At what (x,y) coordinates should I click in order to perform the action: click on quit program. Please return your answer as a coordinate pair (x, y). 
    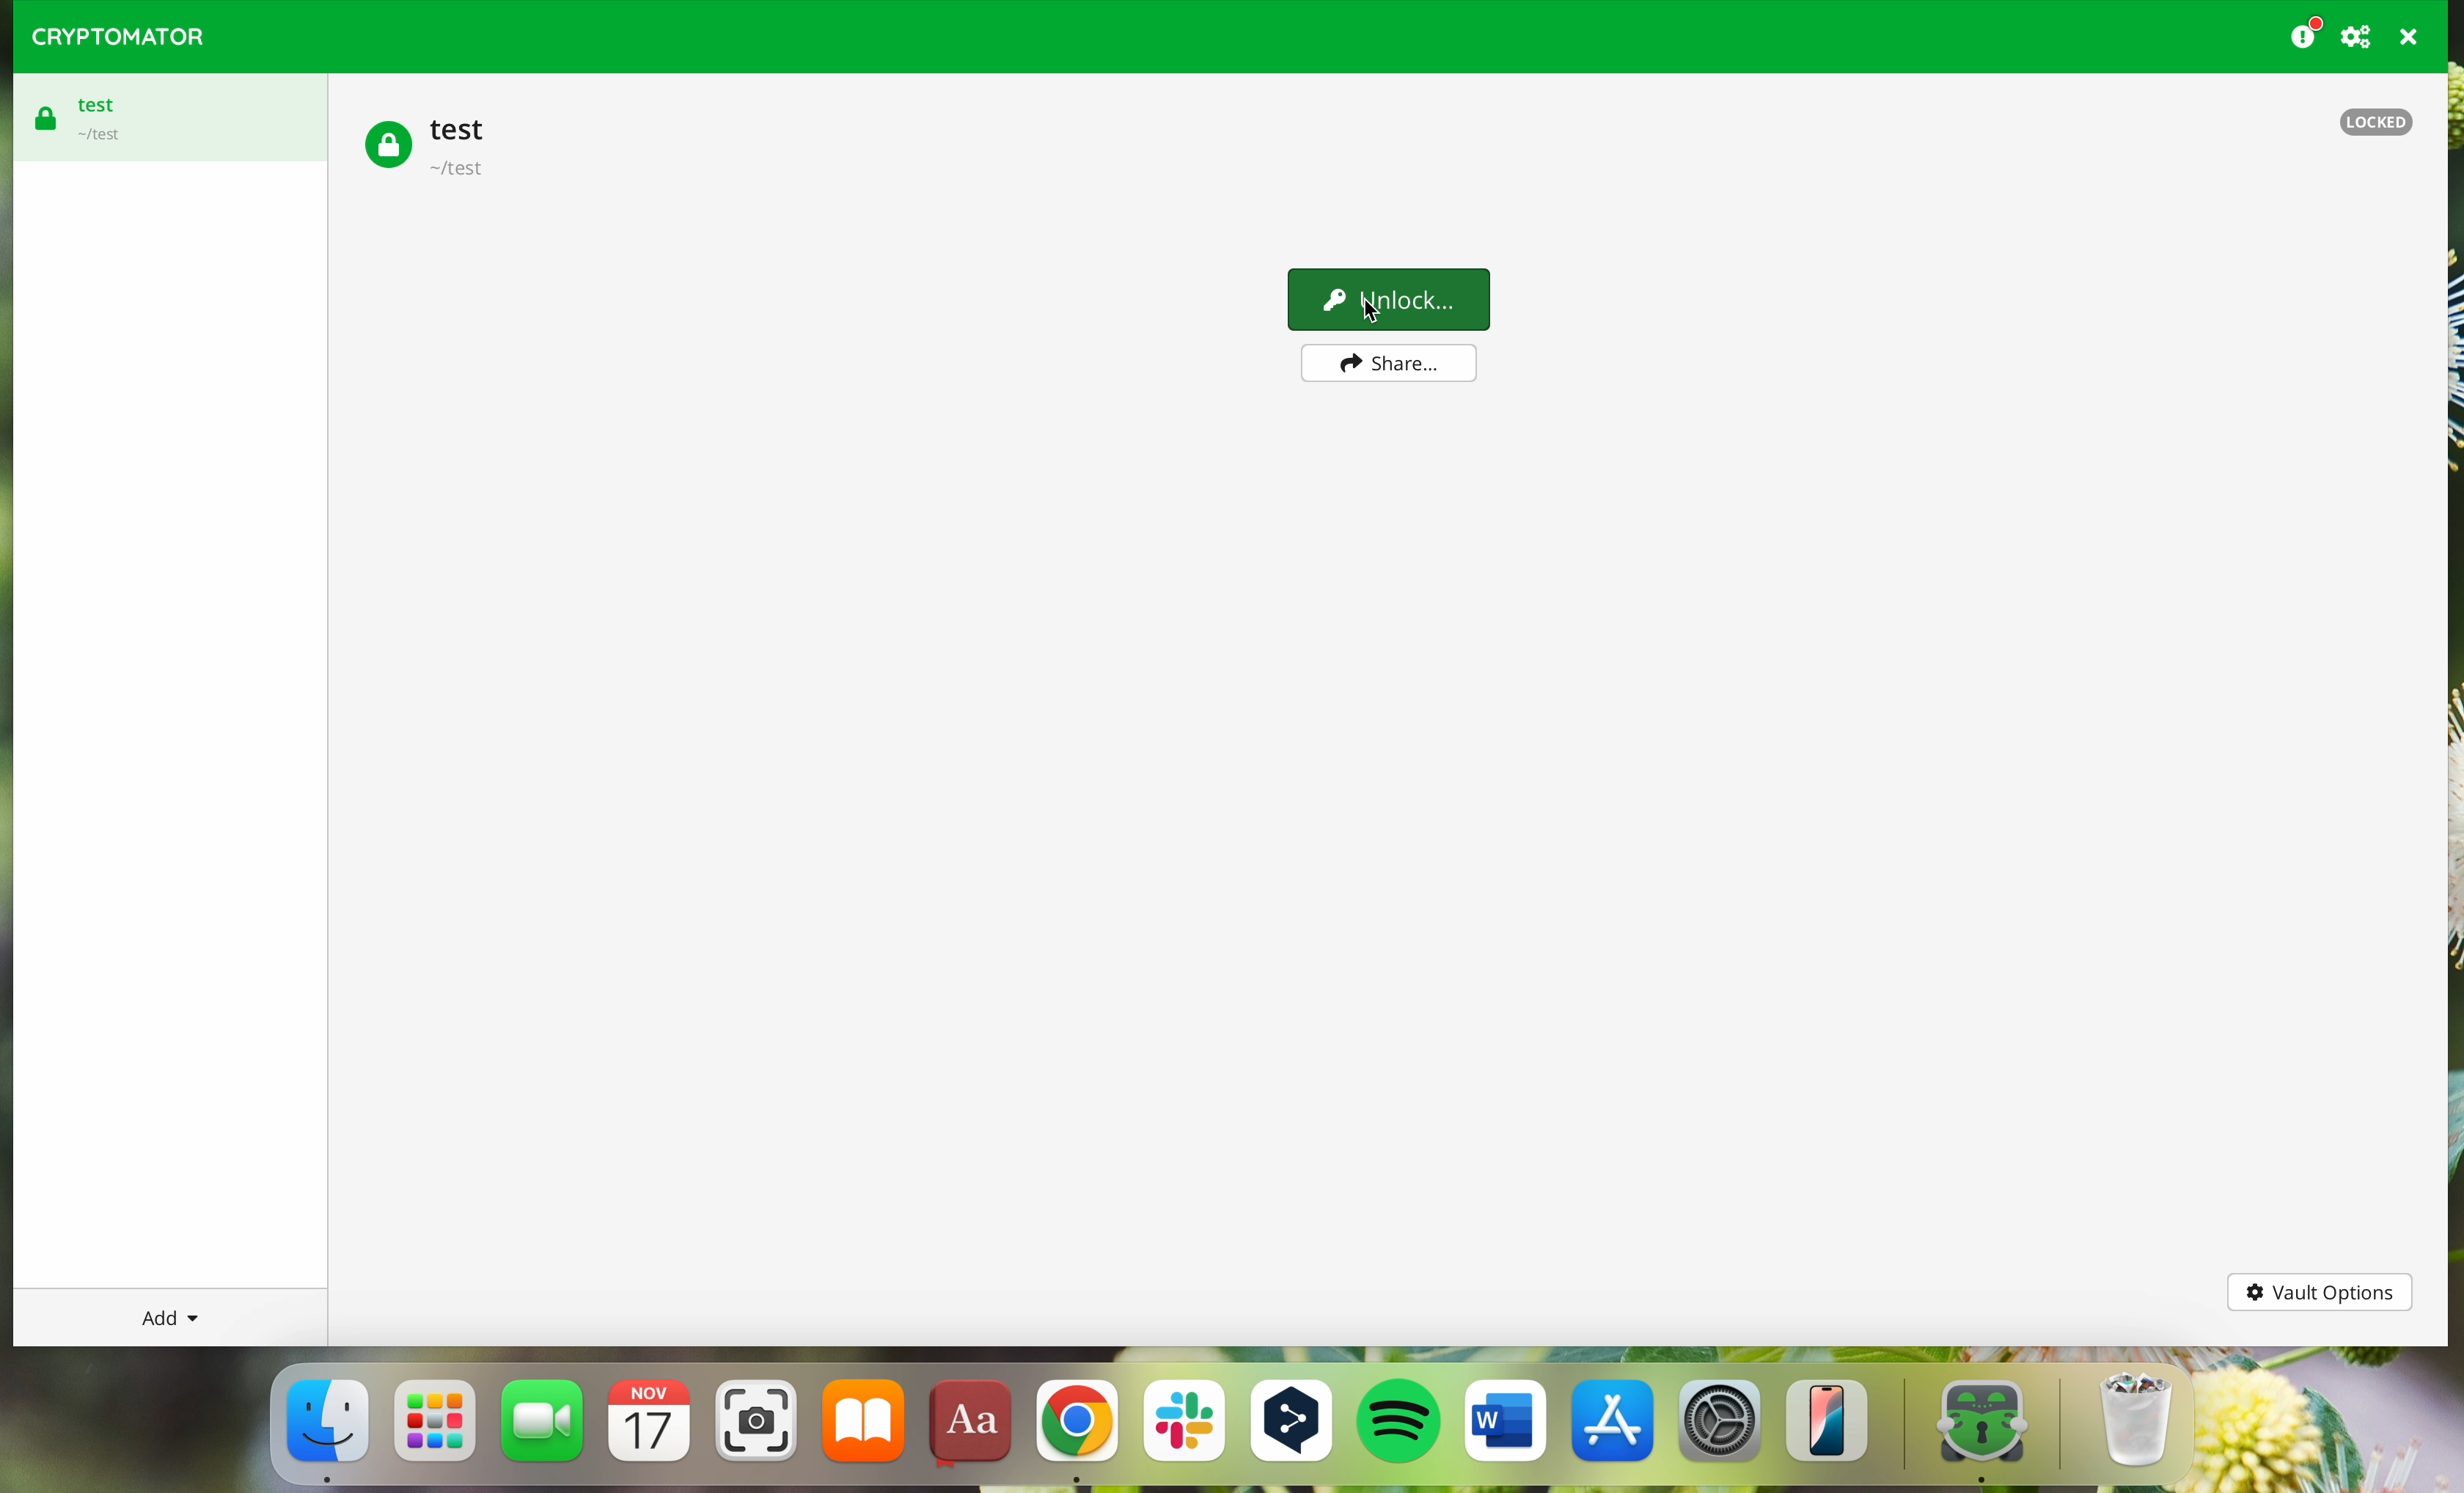
    Looking at the image, I should click on (2410, 37).